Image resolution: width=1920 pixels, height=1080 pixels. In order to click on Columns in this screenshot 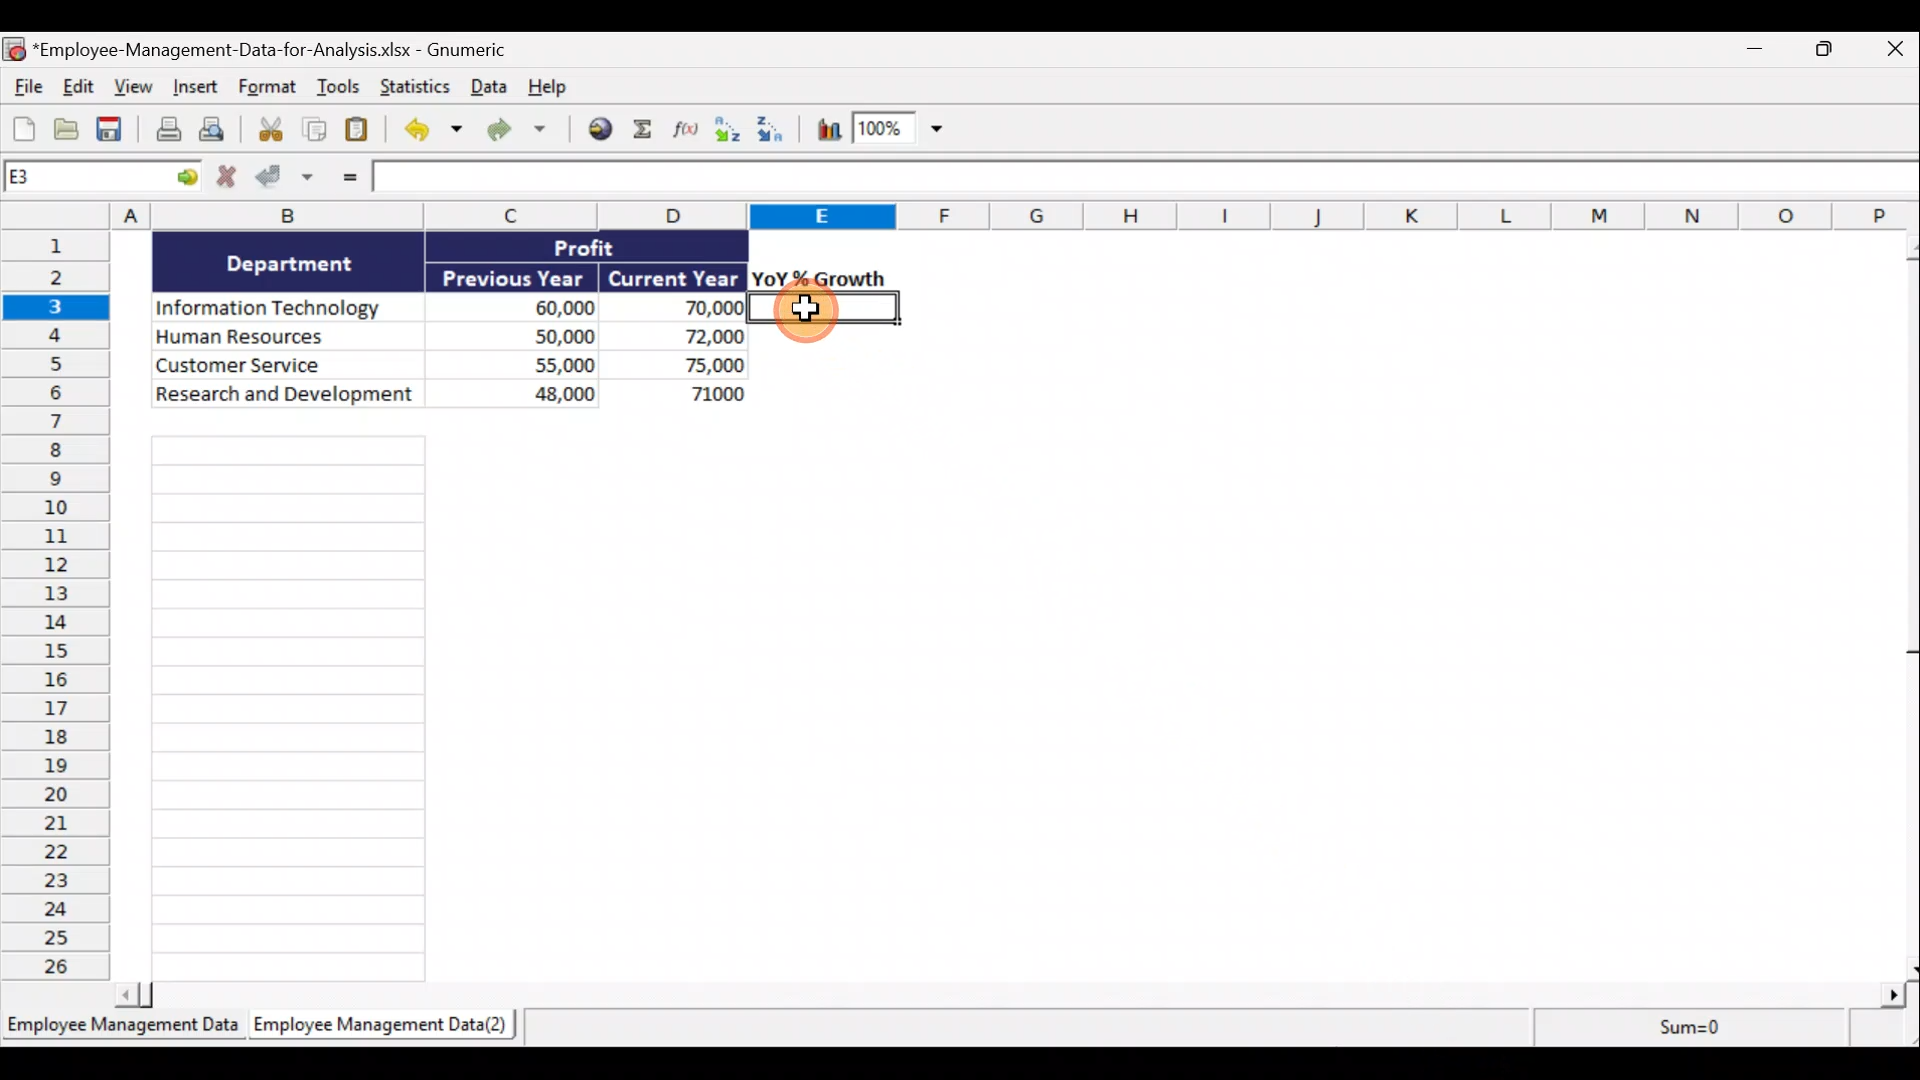, I will do `click(960, 216)`.